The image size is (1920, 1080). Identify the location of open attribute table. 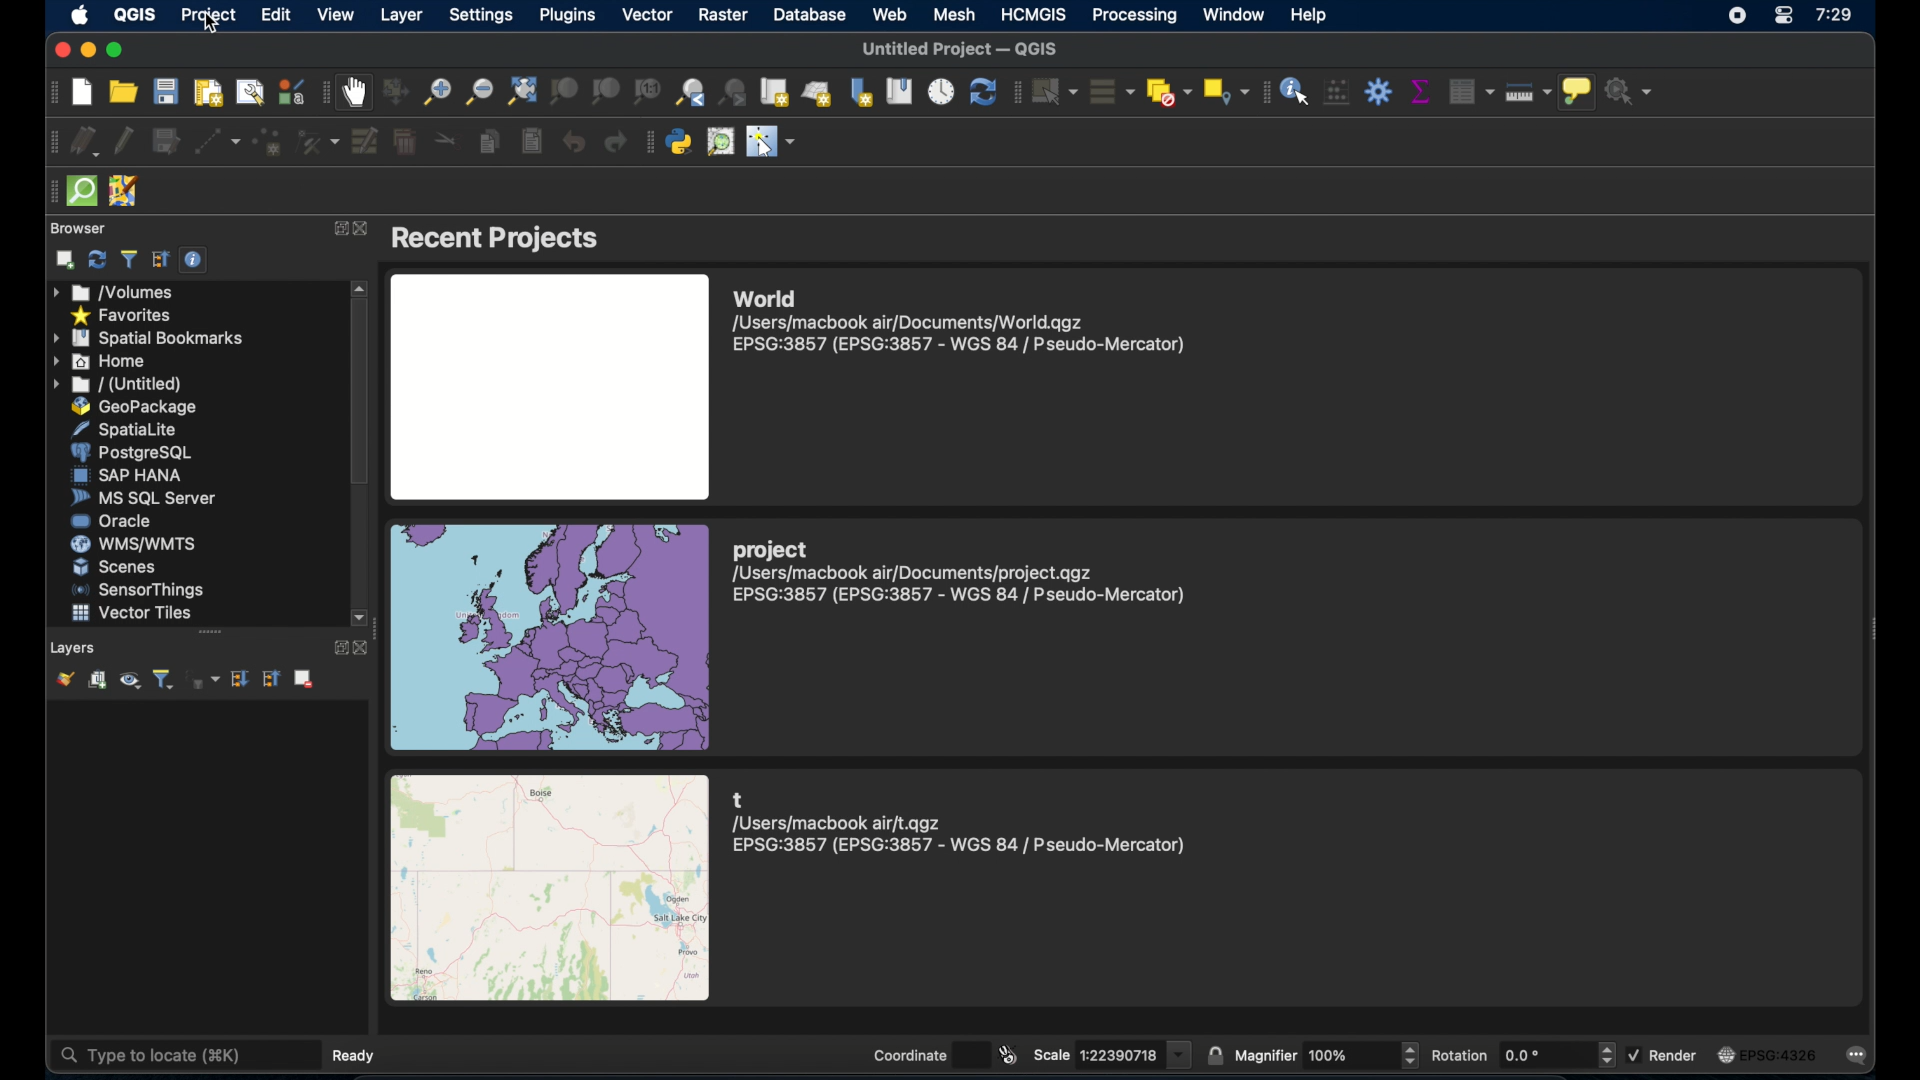
(1472, 89).